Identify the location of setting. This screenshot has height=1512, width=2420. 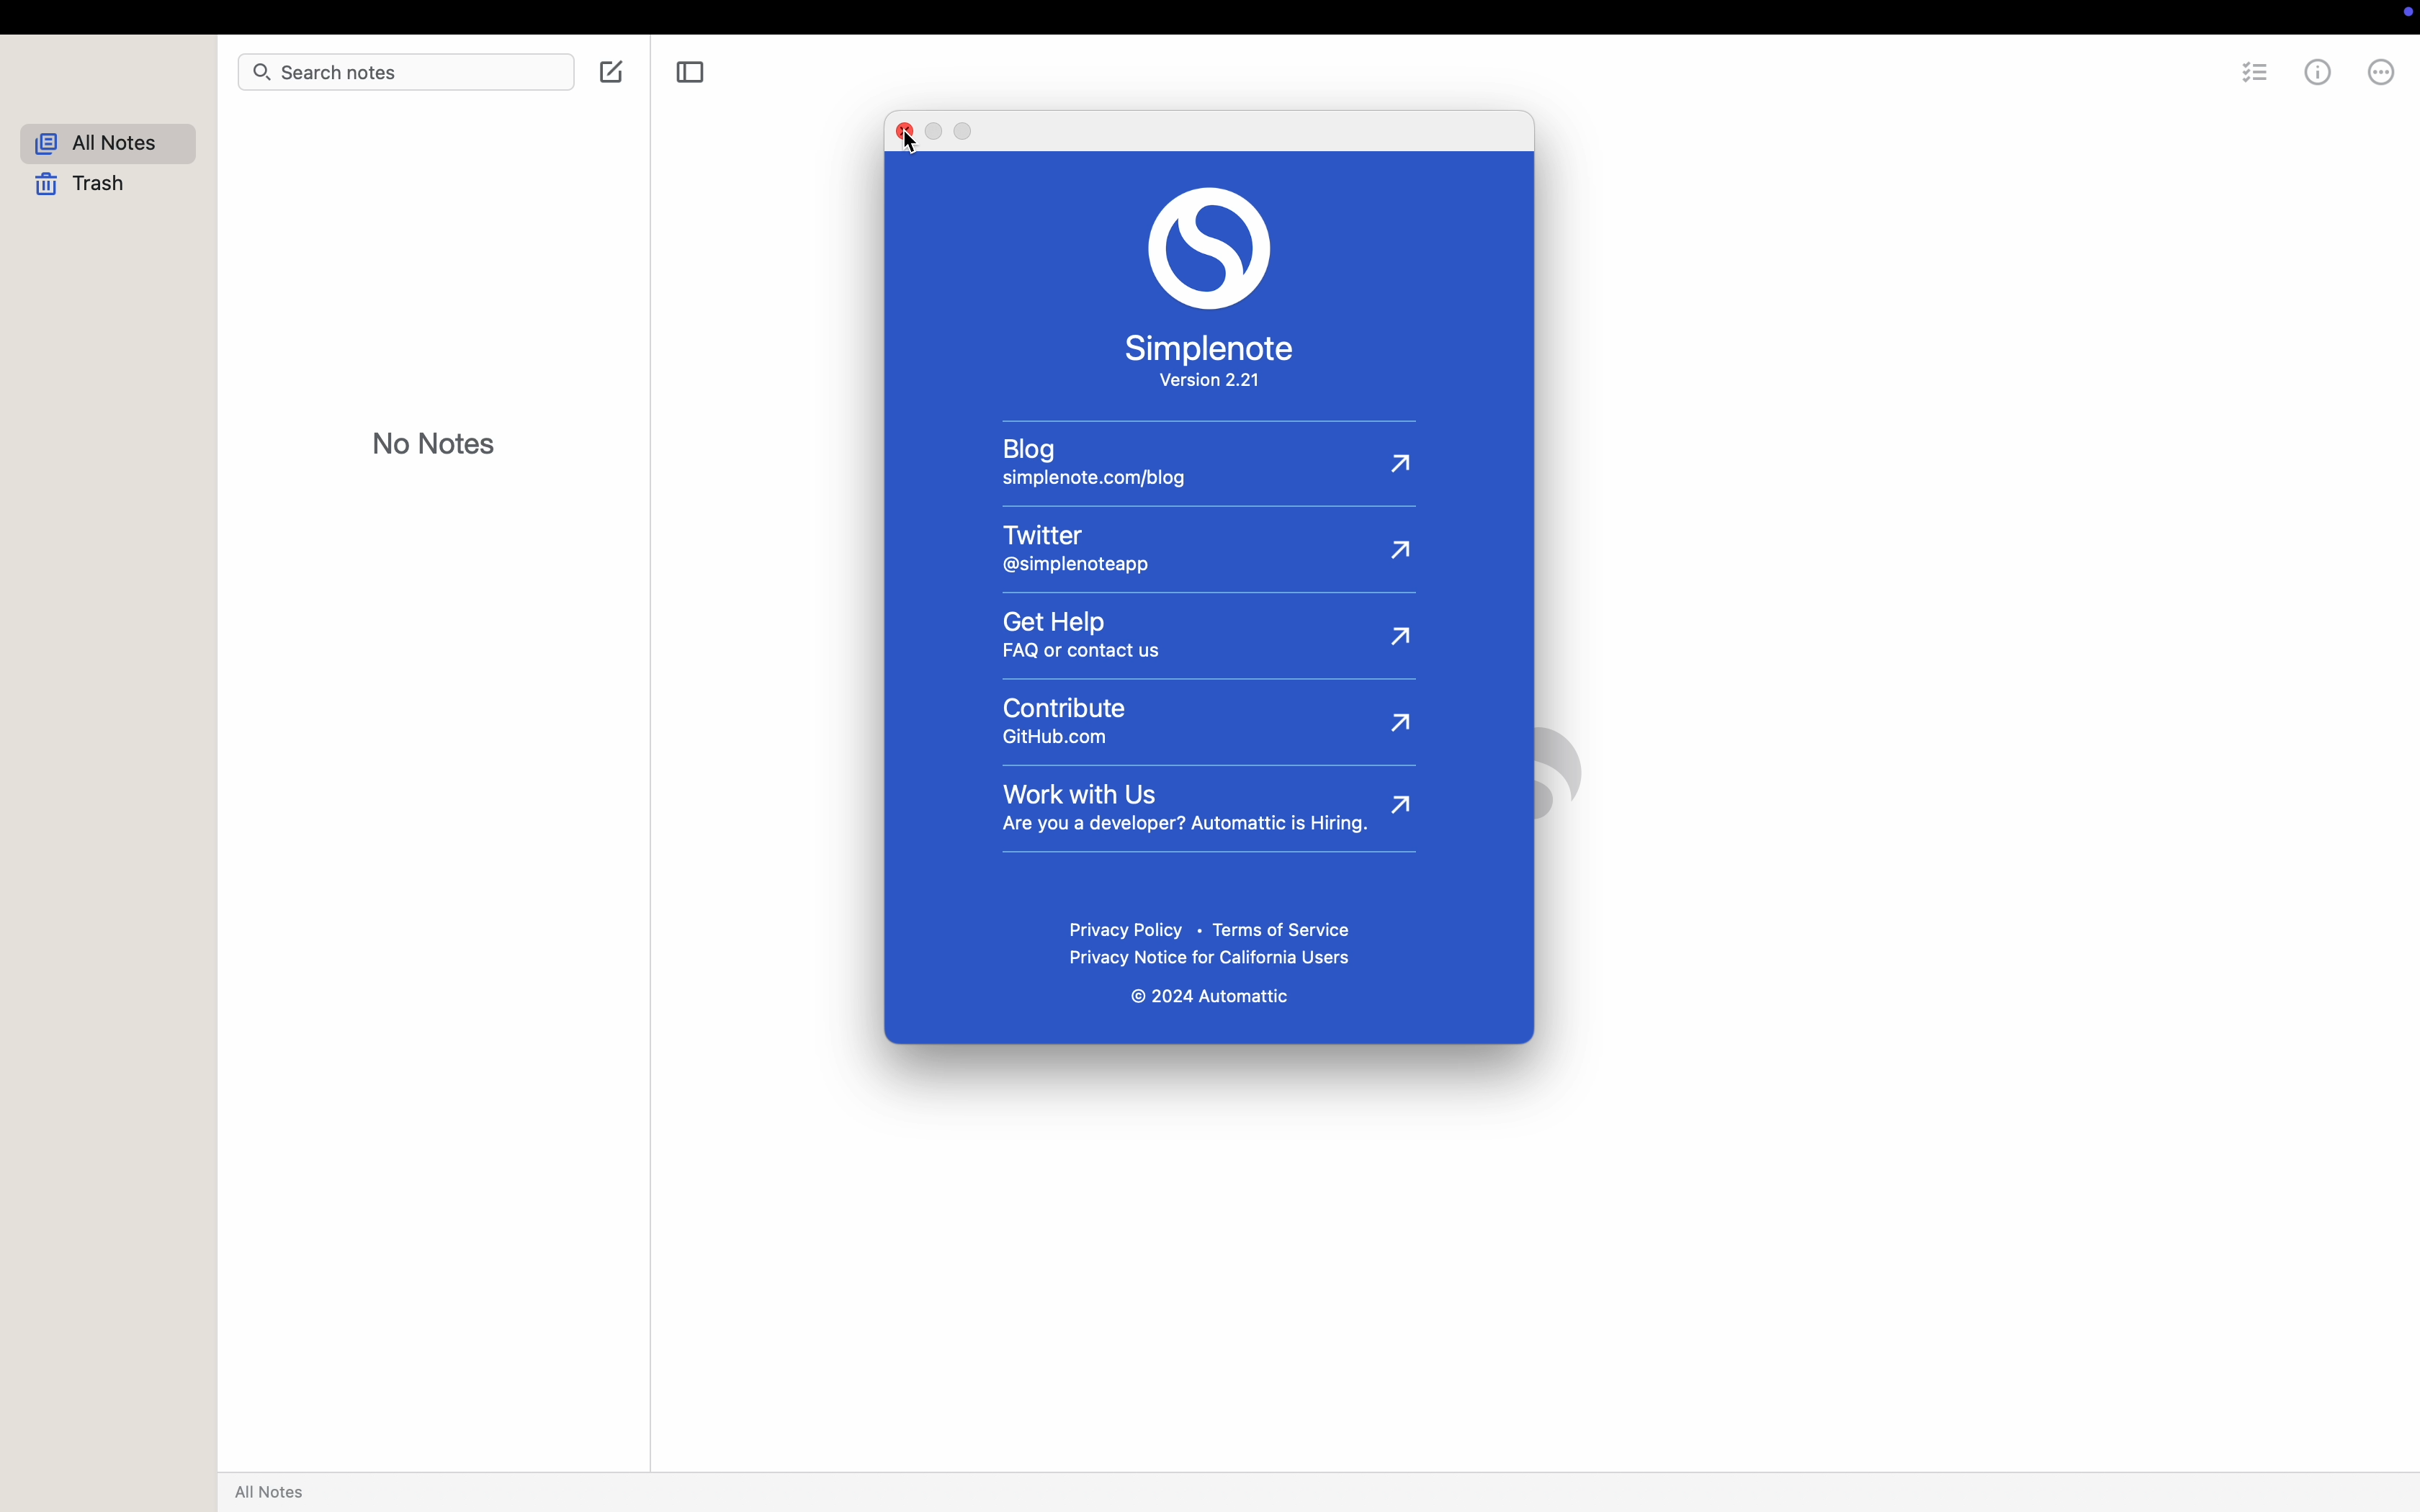
(2253, 75).